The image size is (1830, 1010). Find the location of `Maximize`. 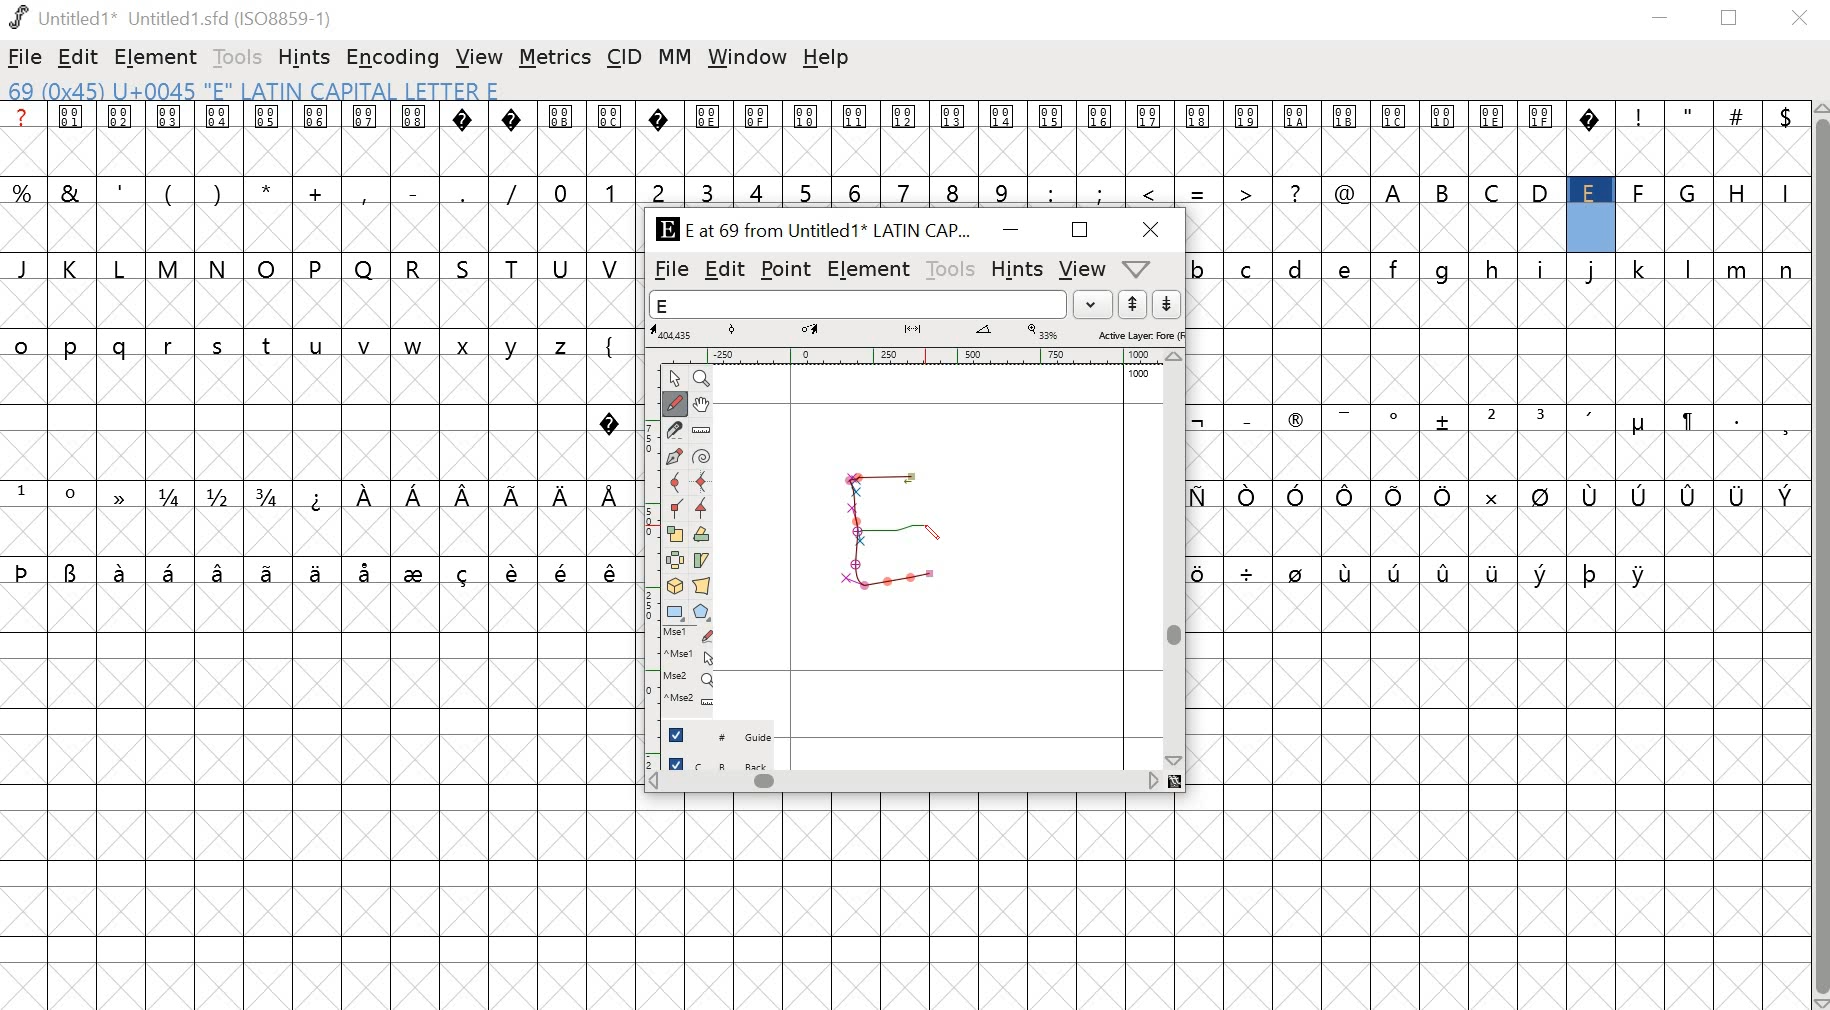

Maximize is located at coordinates (1077, 229).